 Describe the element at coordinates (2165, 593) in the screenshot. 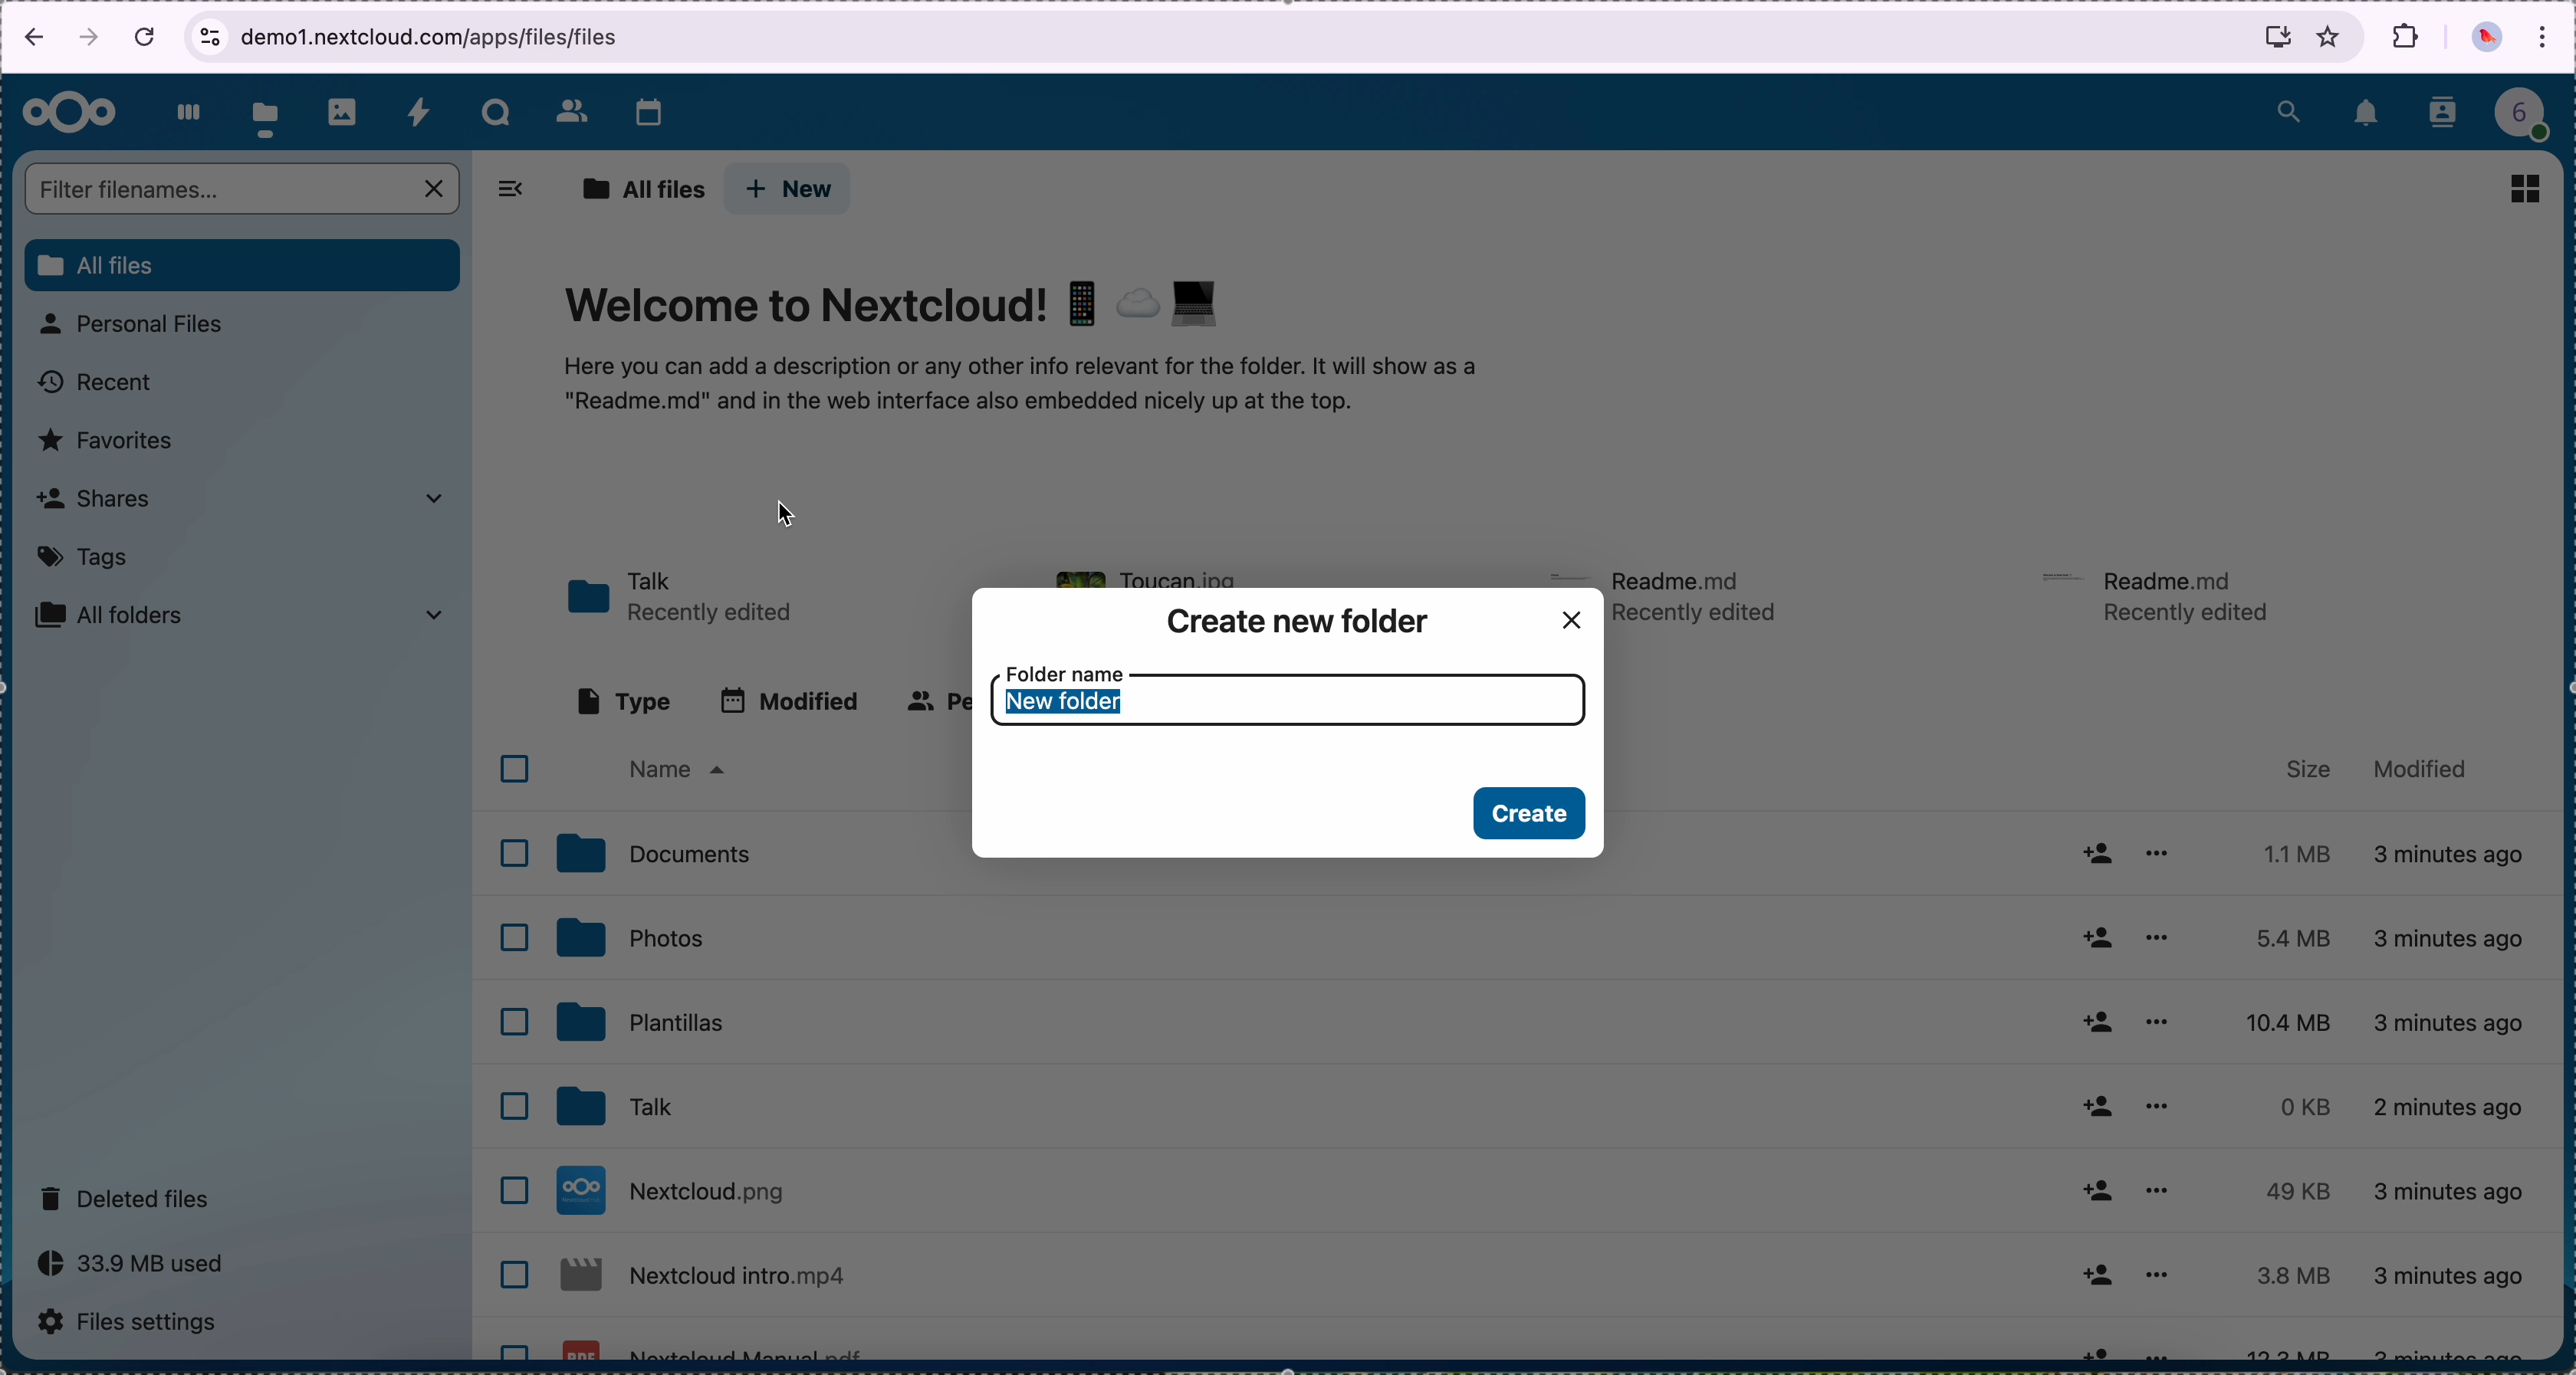

I see `readme file` at that location.